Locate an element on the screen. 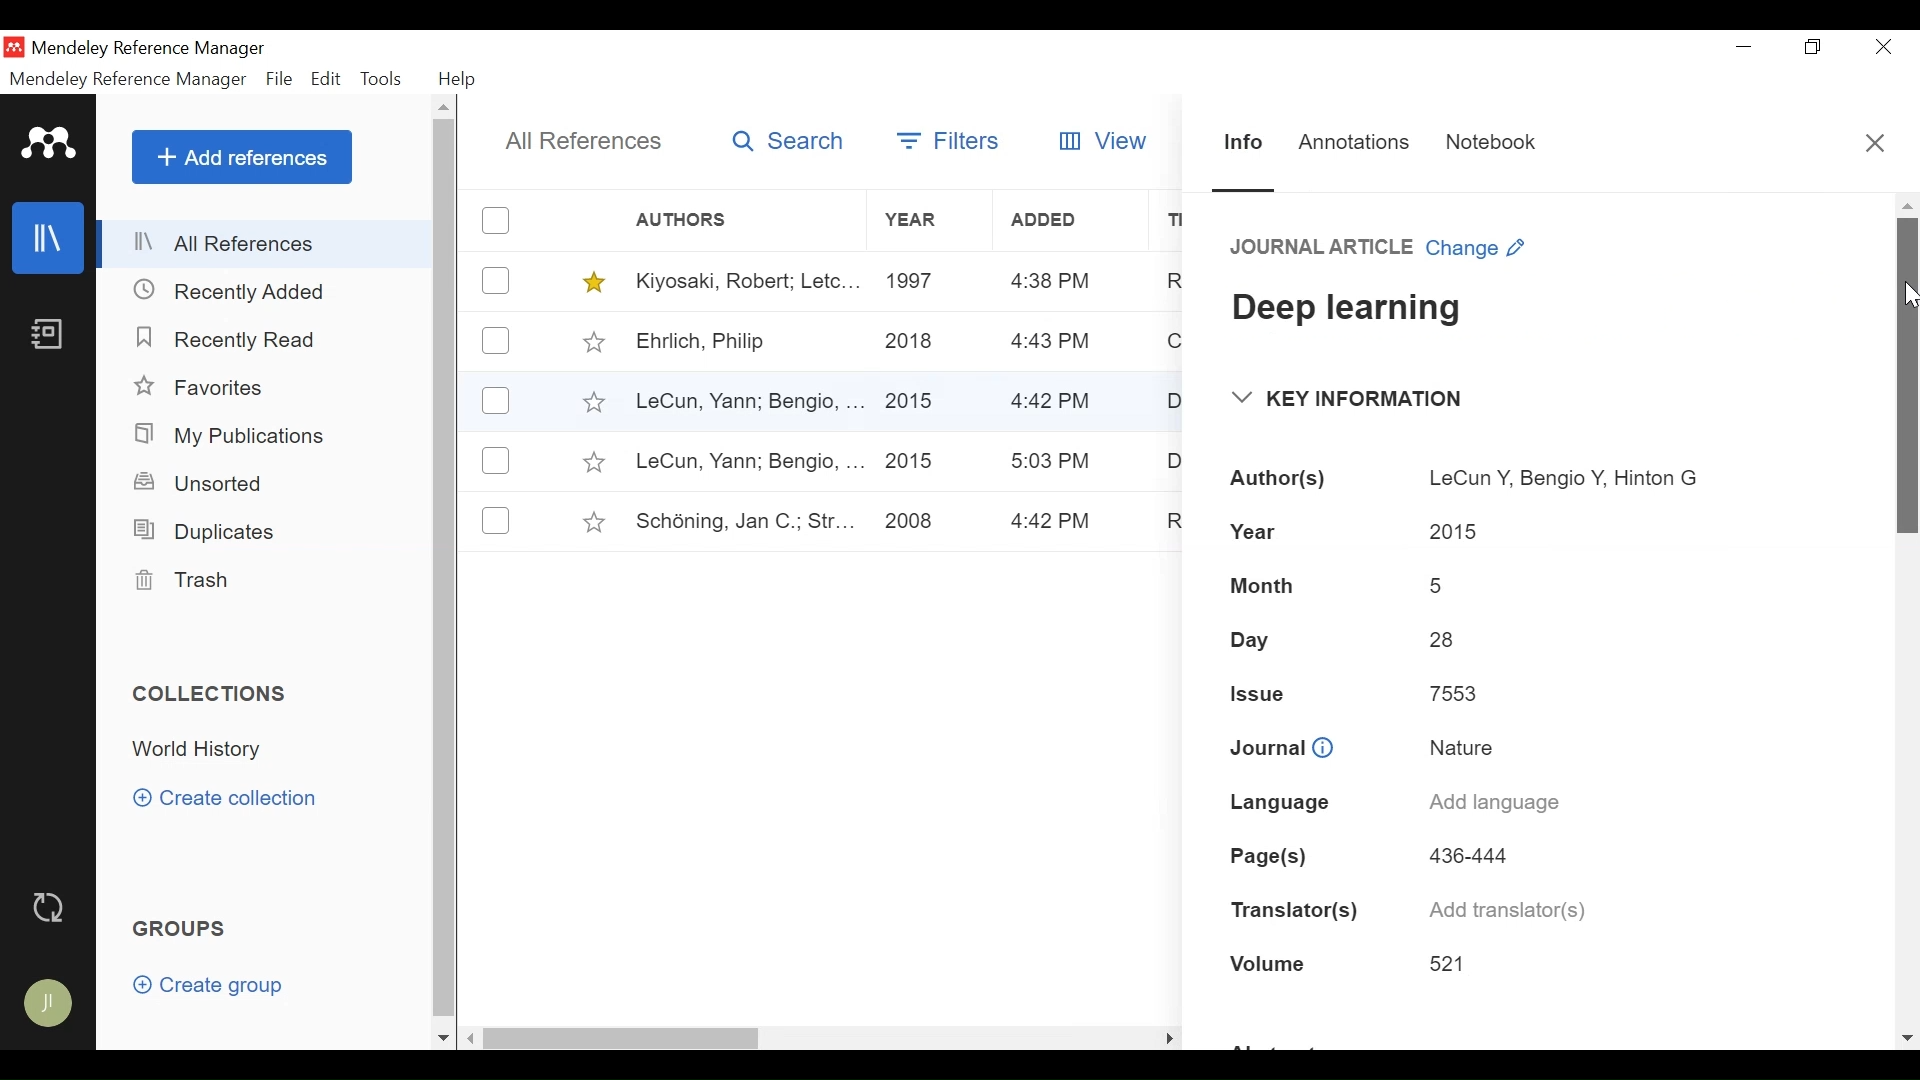  Month is located at coordinates (1272, 587).